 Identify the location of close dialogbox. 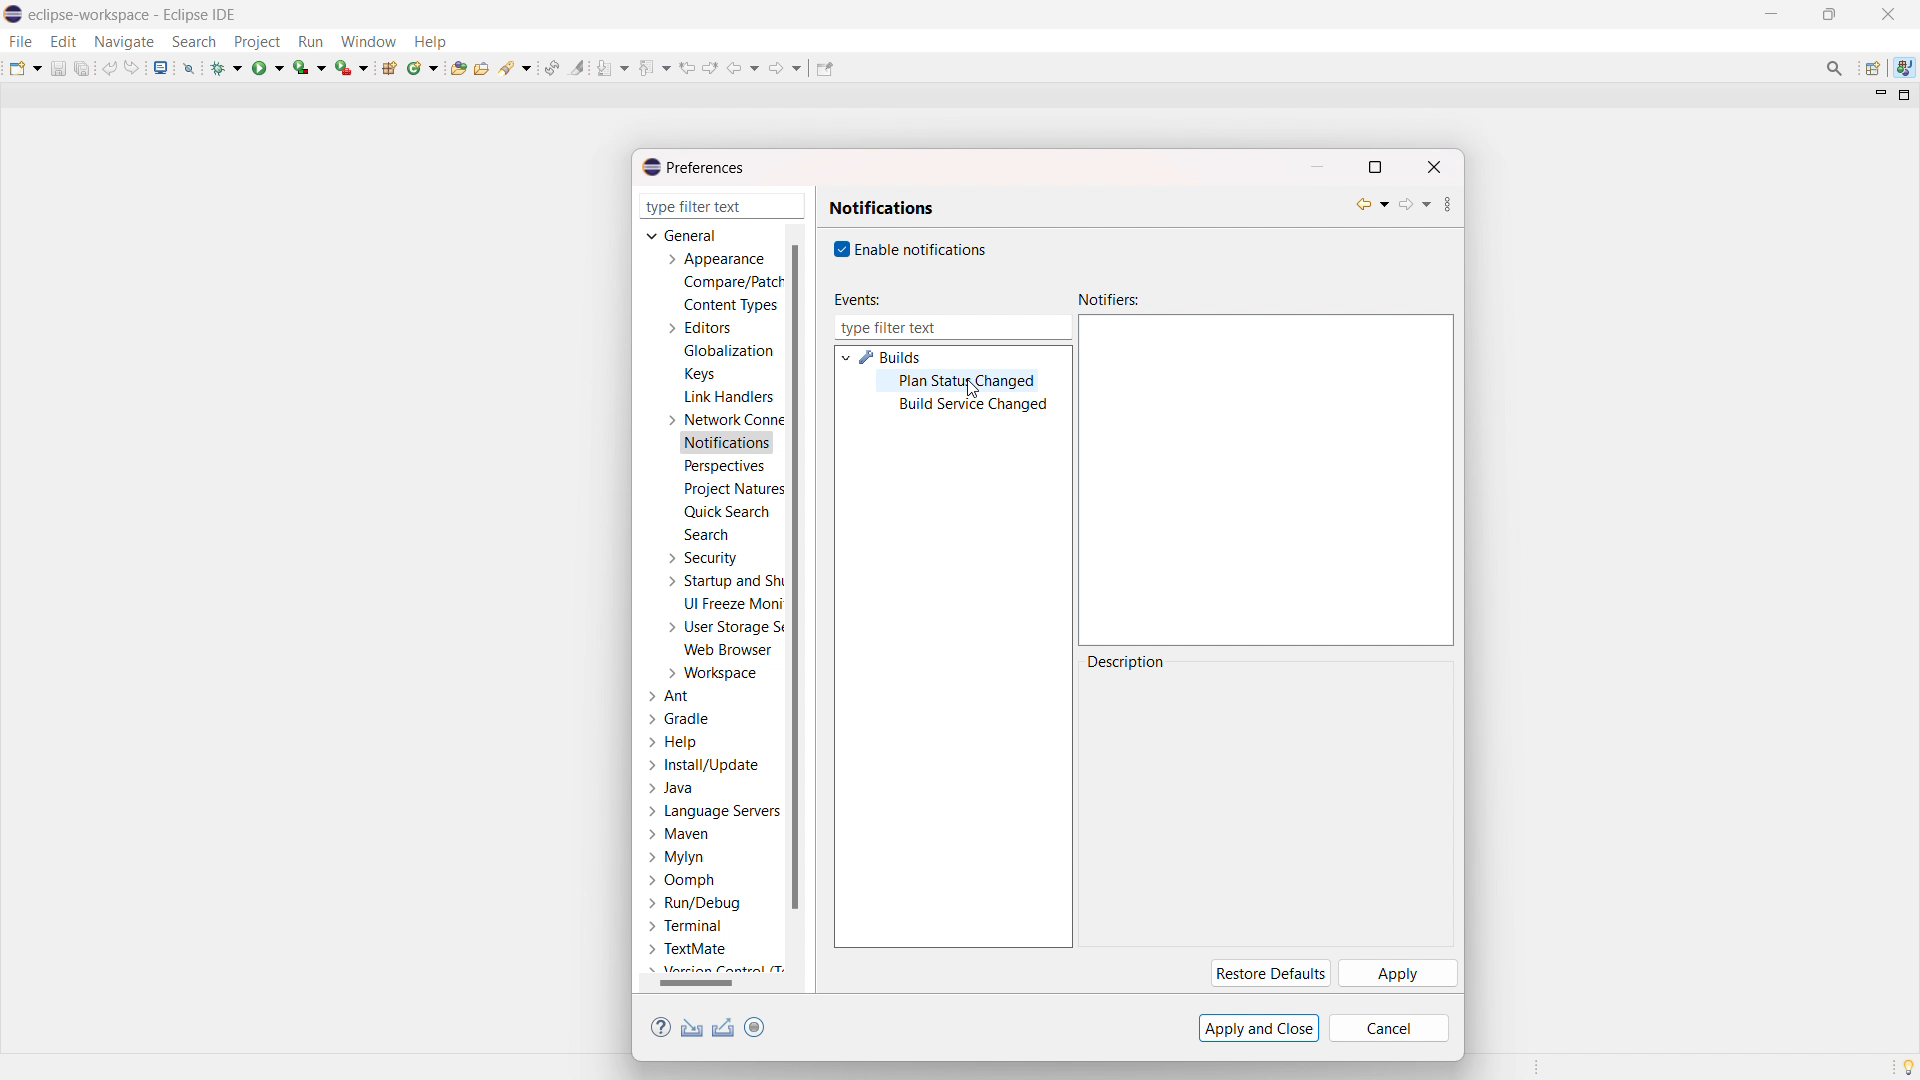
(1433, 167).